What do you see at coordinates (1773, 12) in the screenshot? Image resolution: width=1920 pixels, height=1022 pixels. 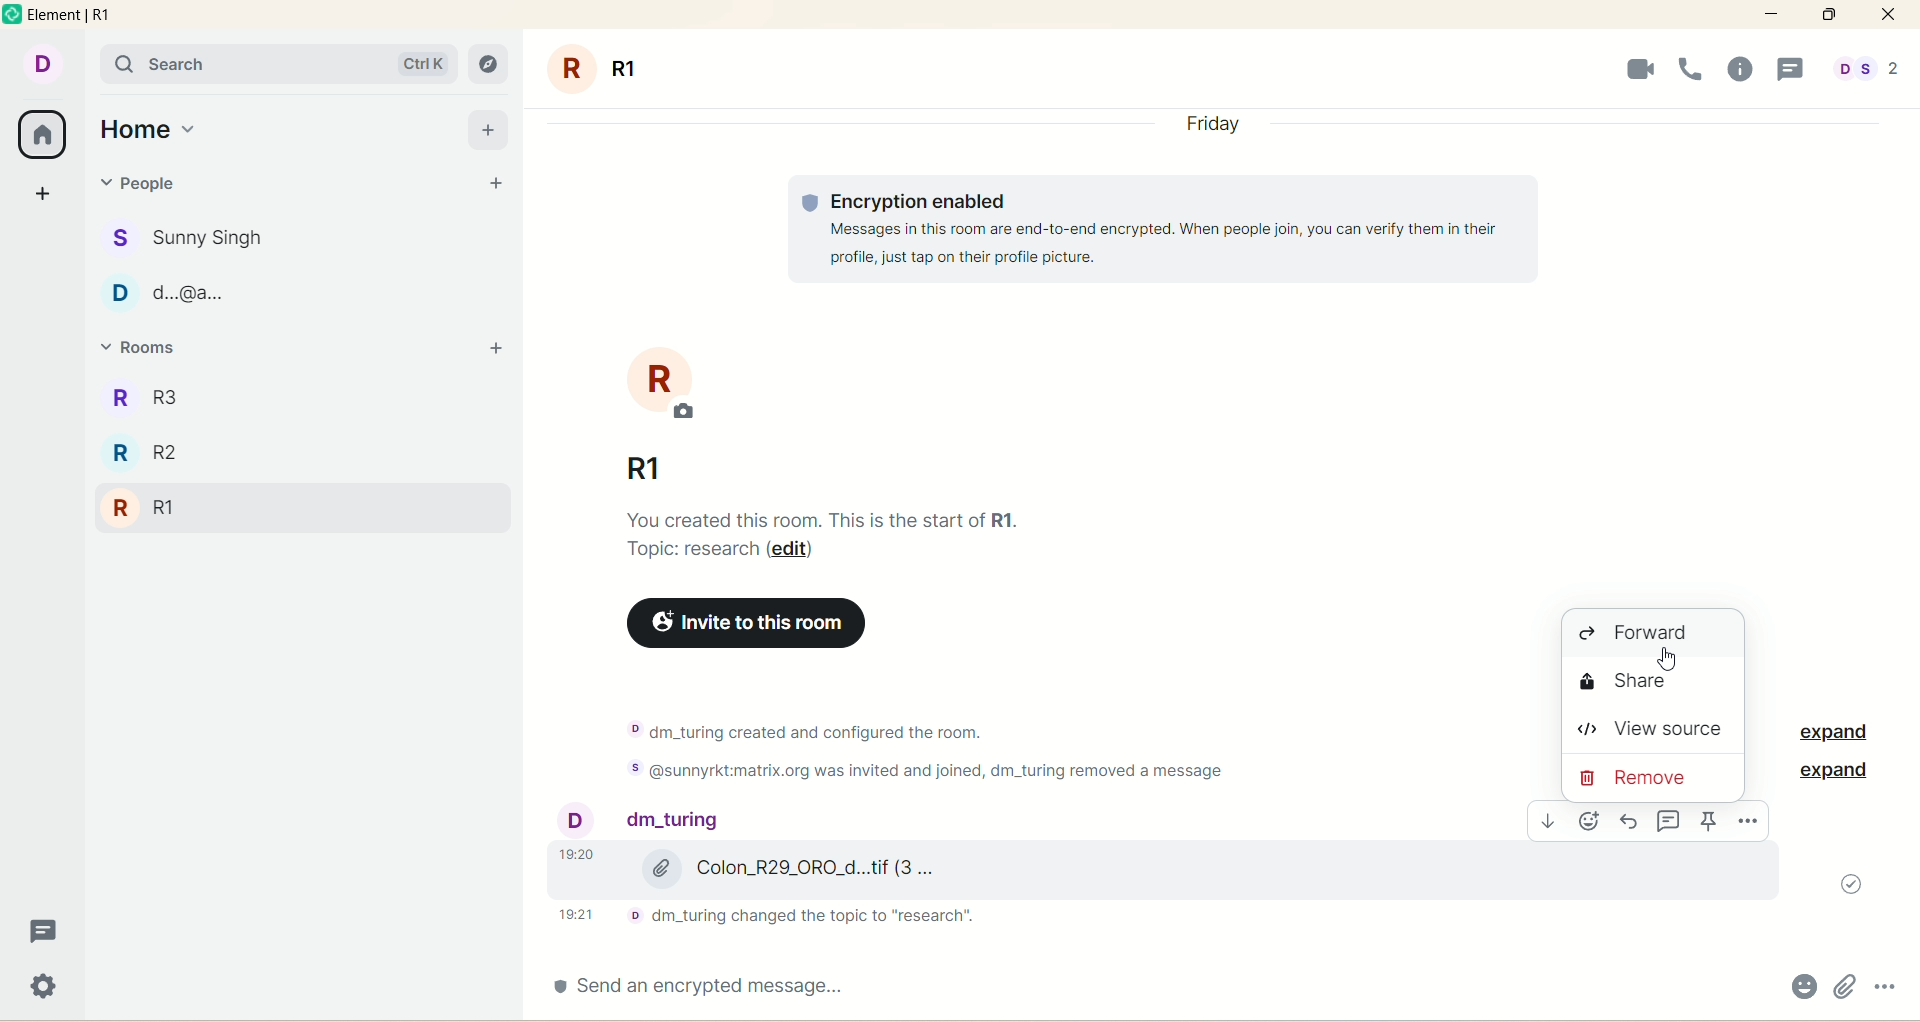 I see `minimize` at bounding box center [1773, 12].